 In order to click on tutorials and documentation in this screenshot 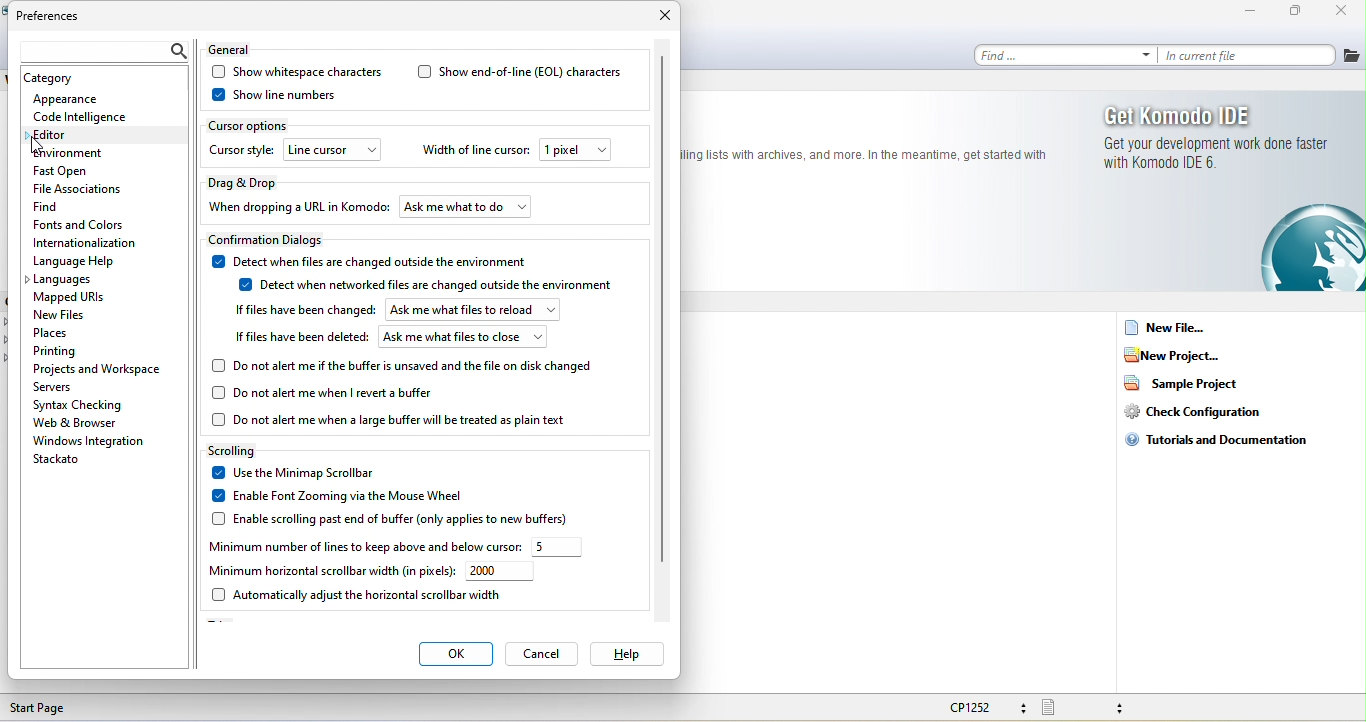, I will do `click(1223, 438)`.